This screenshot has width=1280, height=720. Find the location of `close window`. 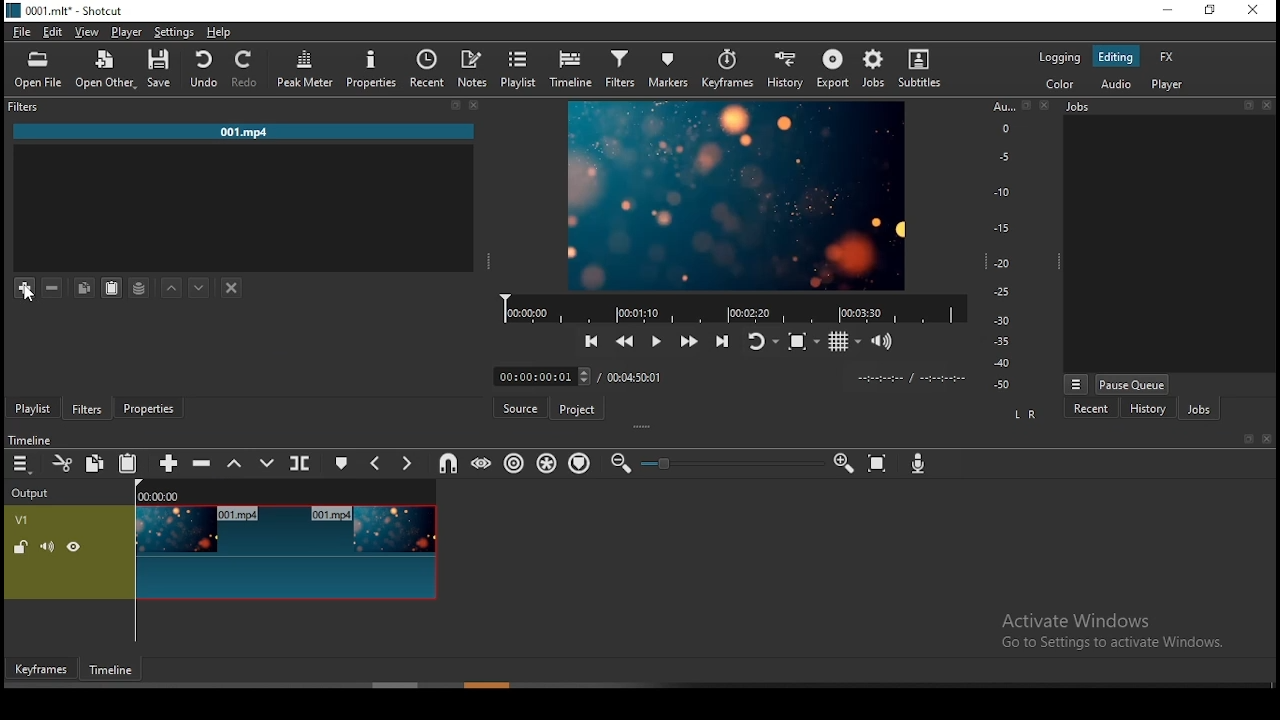

close window is located at coordinates (1252, 11).